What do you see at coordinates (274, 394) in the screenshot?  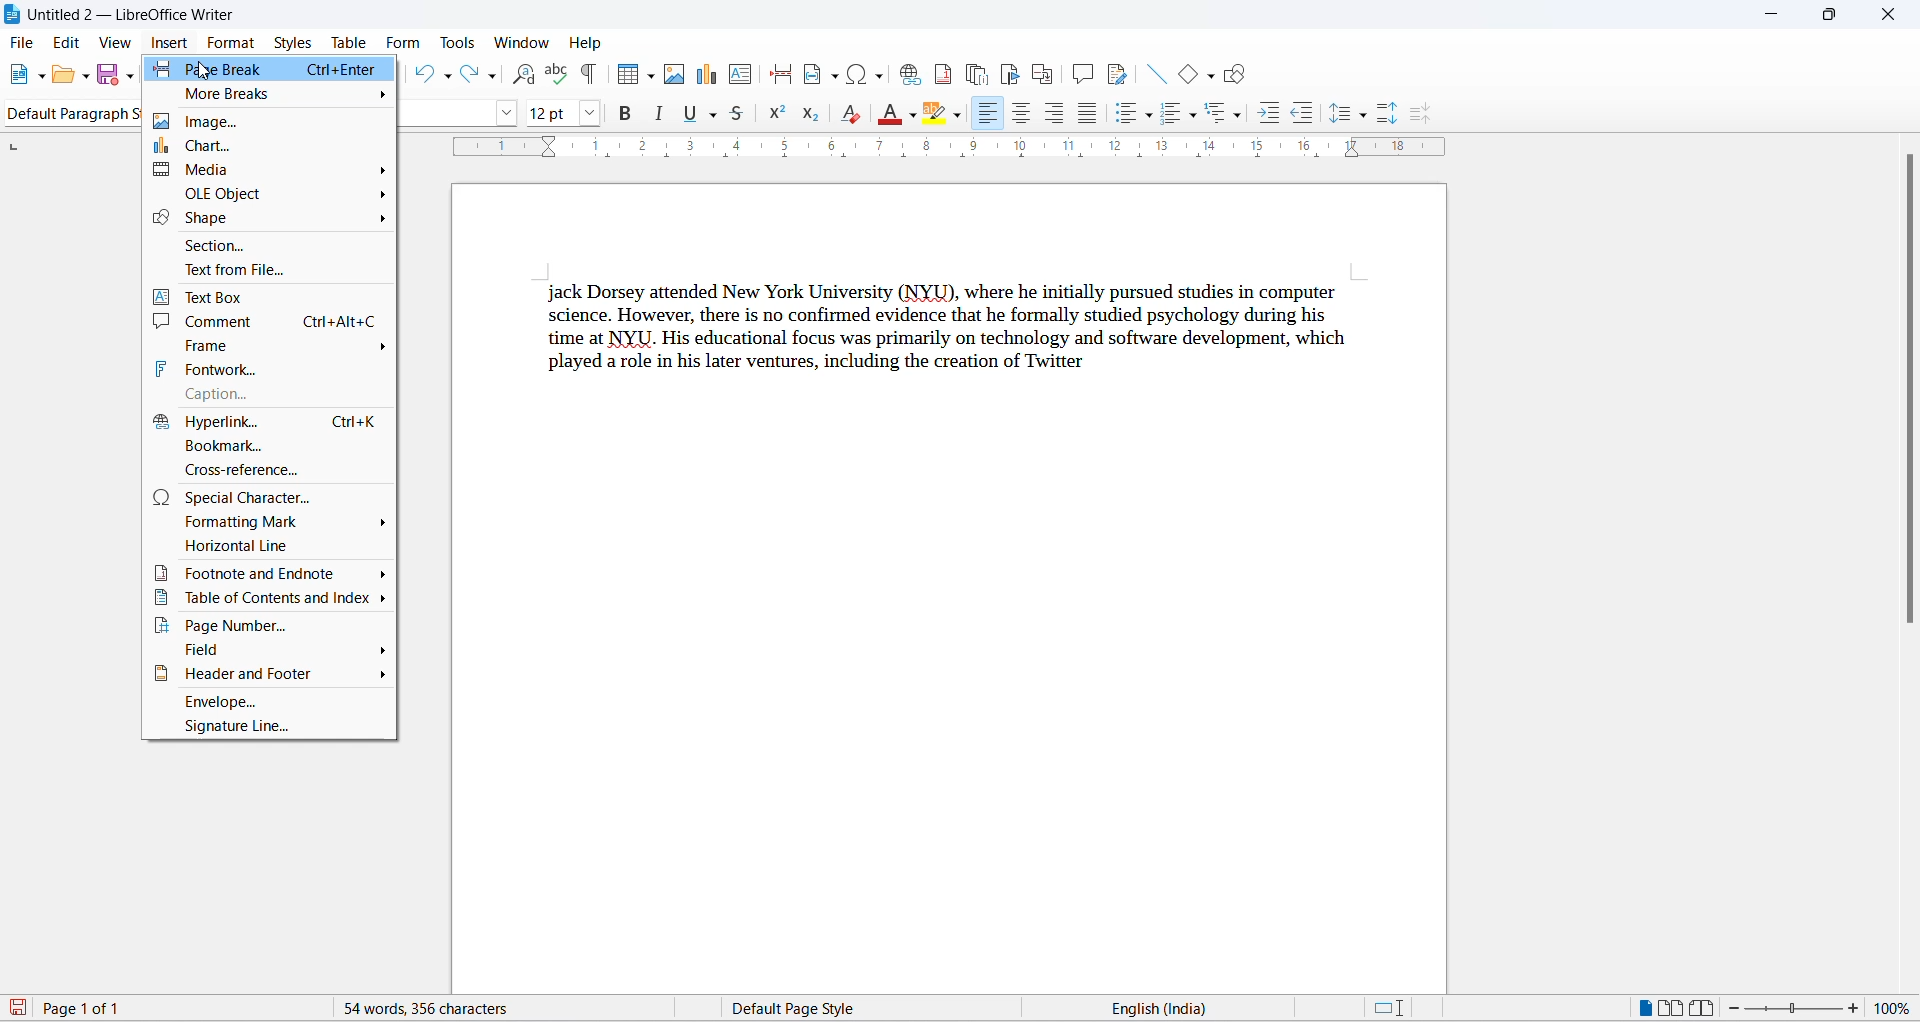 I see `caption` at bounding box center [274, 394].